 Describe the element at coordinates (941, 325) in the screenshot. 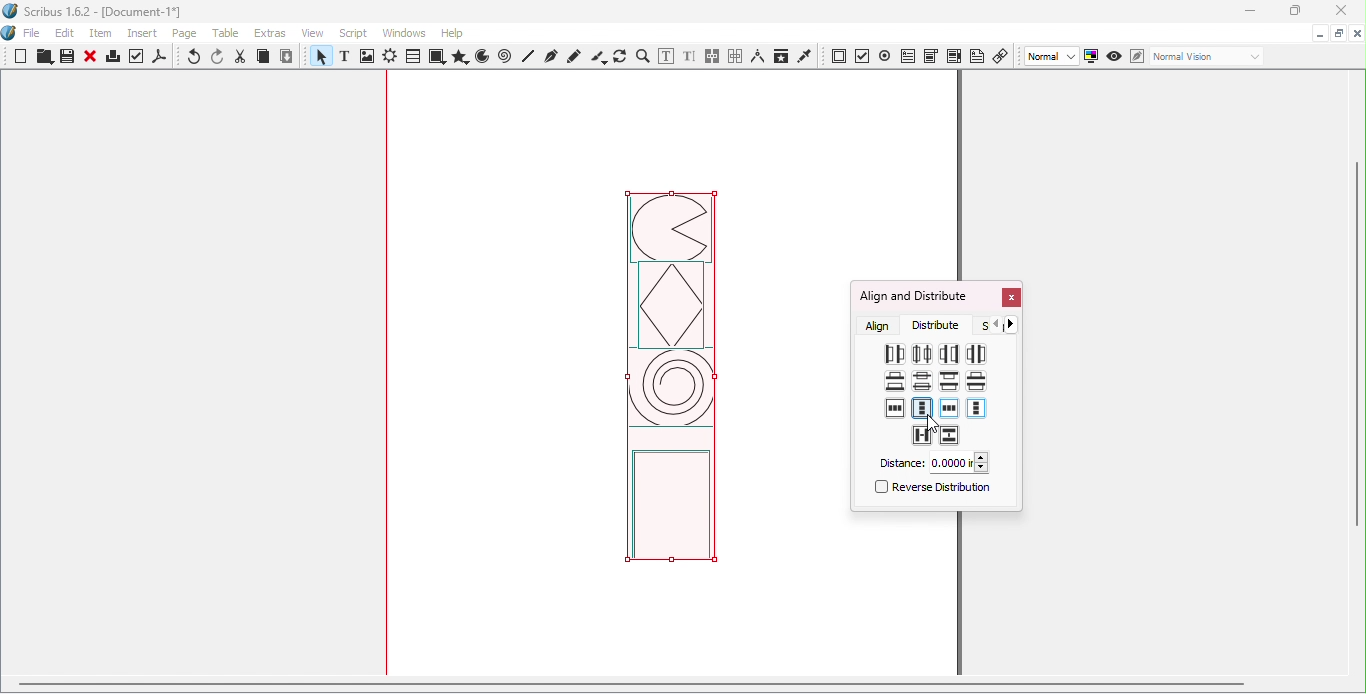

I see `Distribute` at that location.